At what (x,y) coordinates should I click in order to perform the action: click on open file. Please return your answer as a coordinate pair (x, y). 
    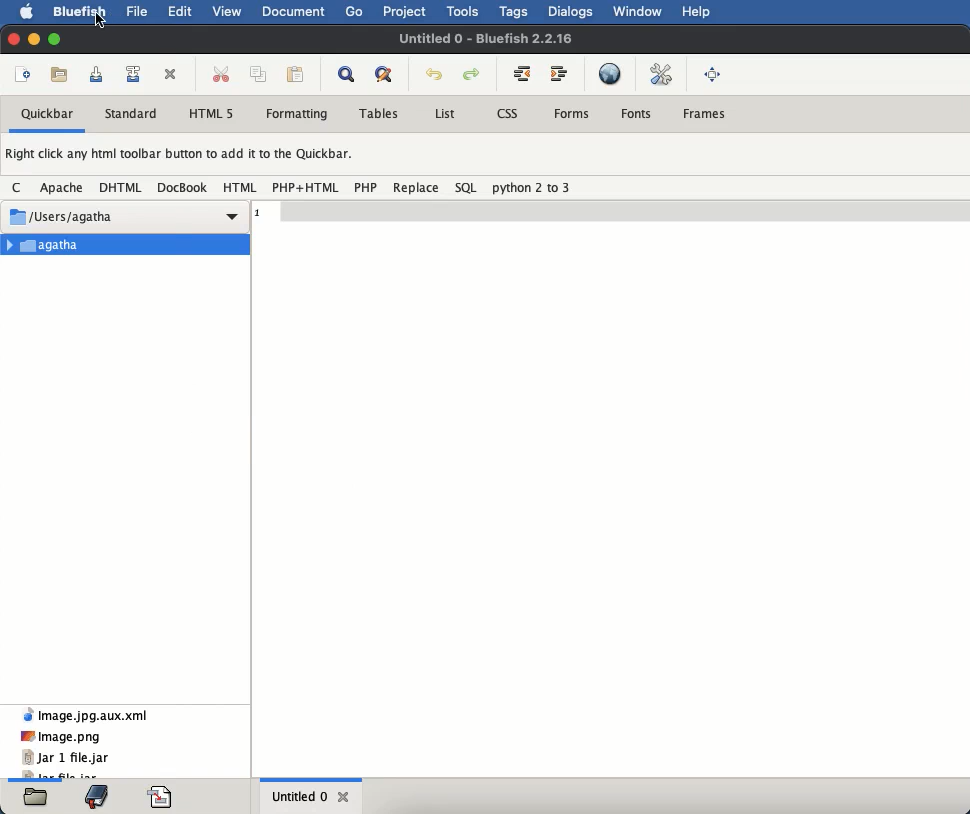
    Looking at the image, I should click on (62, 75).